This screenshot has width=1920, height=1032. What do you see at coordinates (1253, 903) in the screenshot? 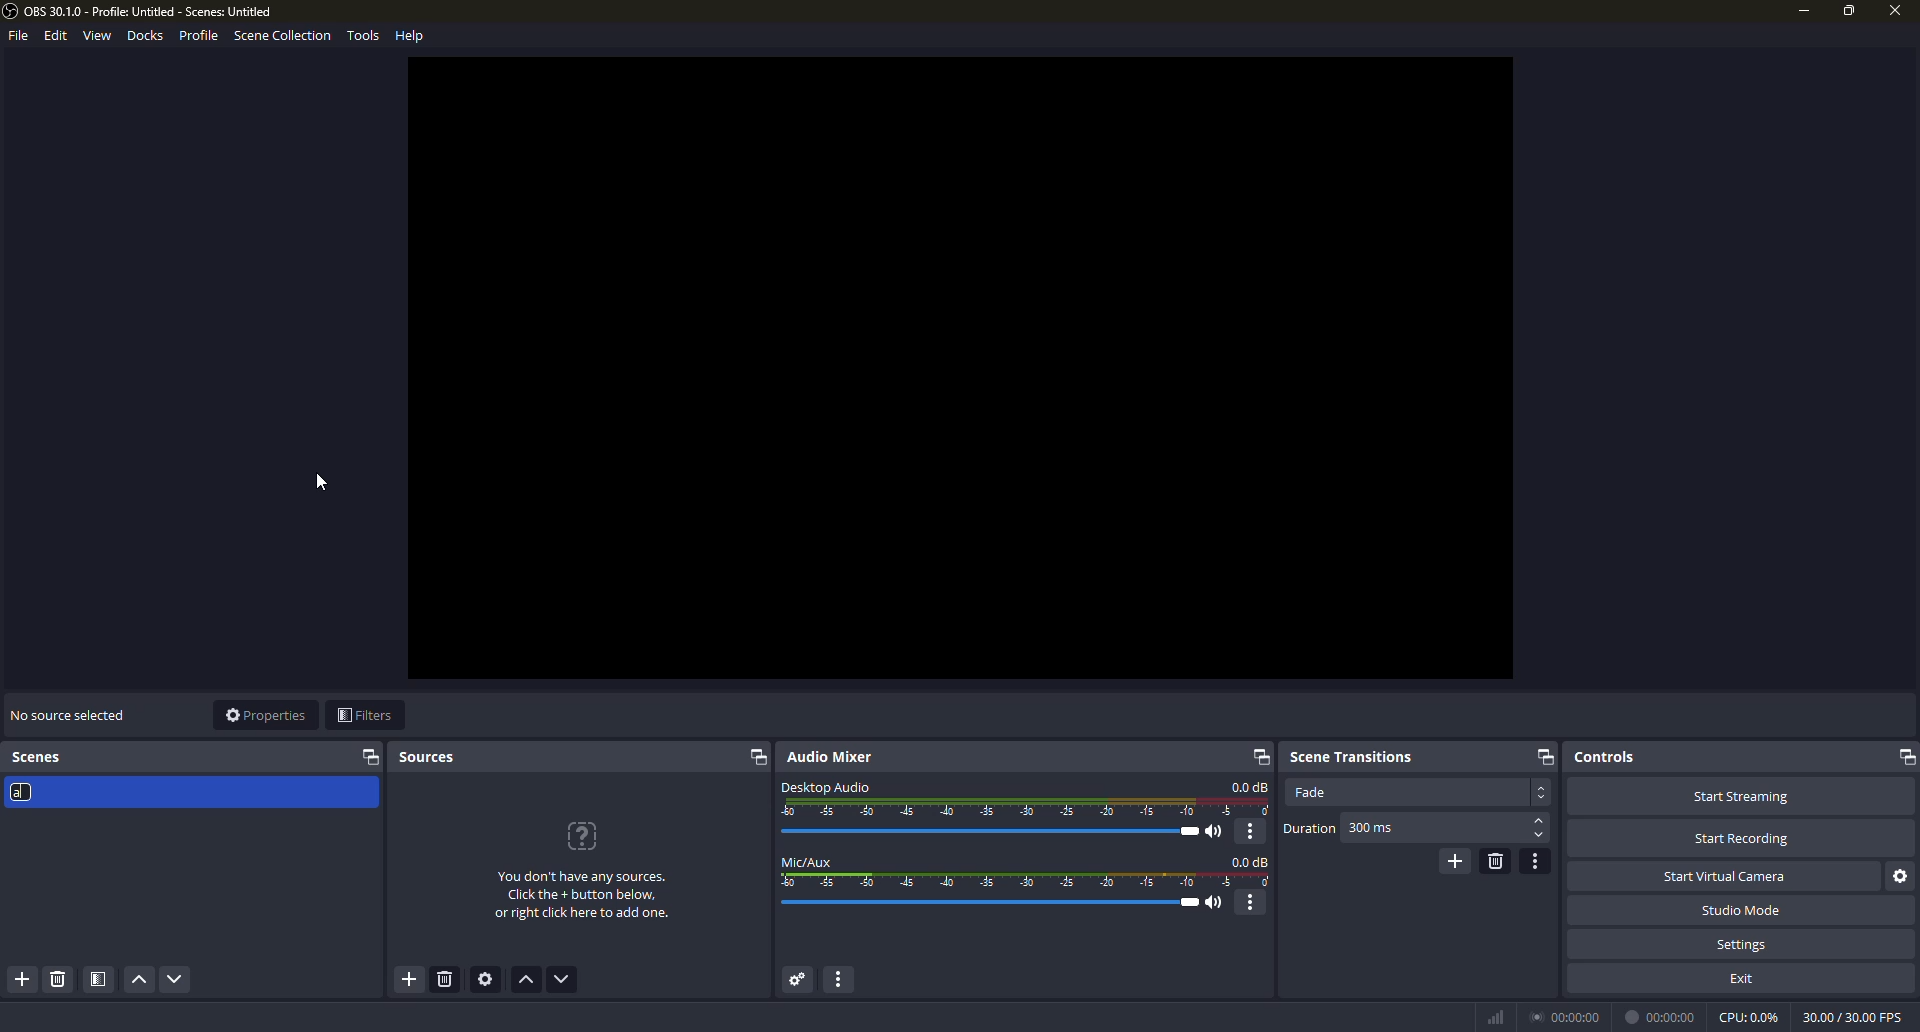
I see `options` at bounding box center [1253, 903].